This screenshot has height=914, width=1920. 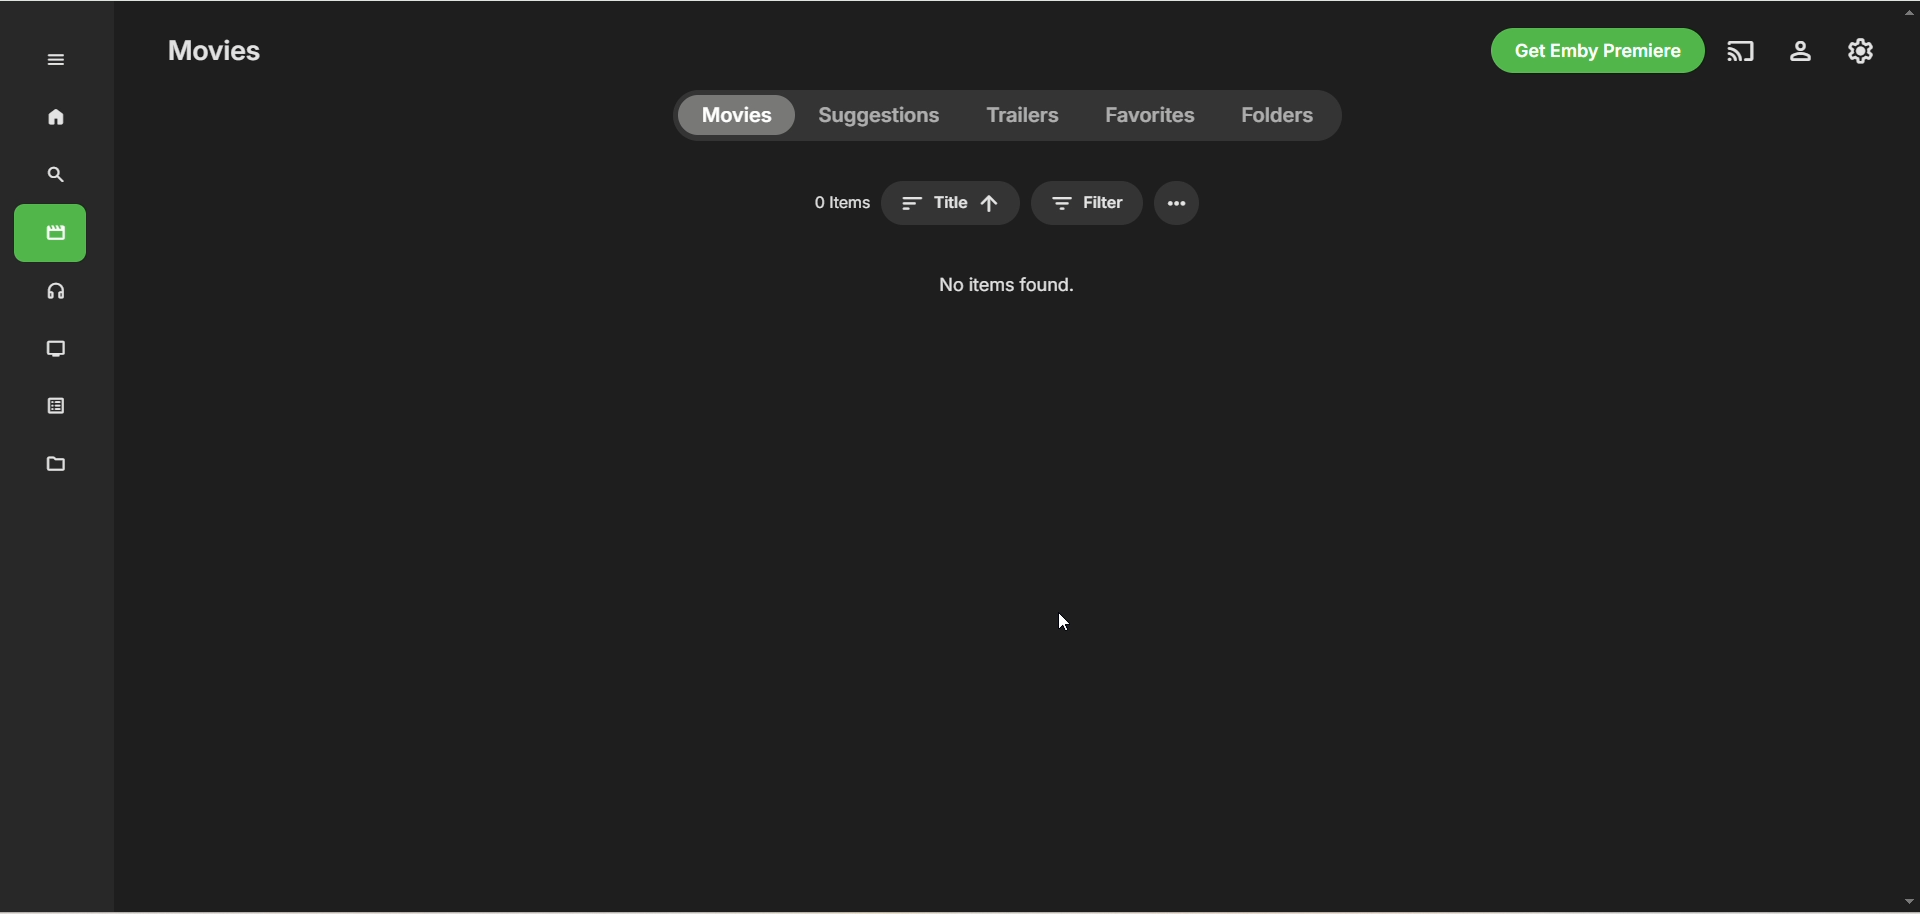 What do you see at coordinates (57, 175) in the screenshot?
I see `search` at bounding box center [57, 175].